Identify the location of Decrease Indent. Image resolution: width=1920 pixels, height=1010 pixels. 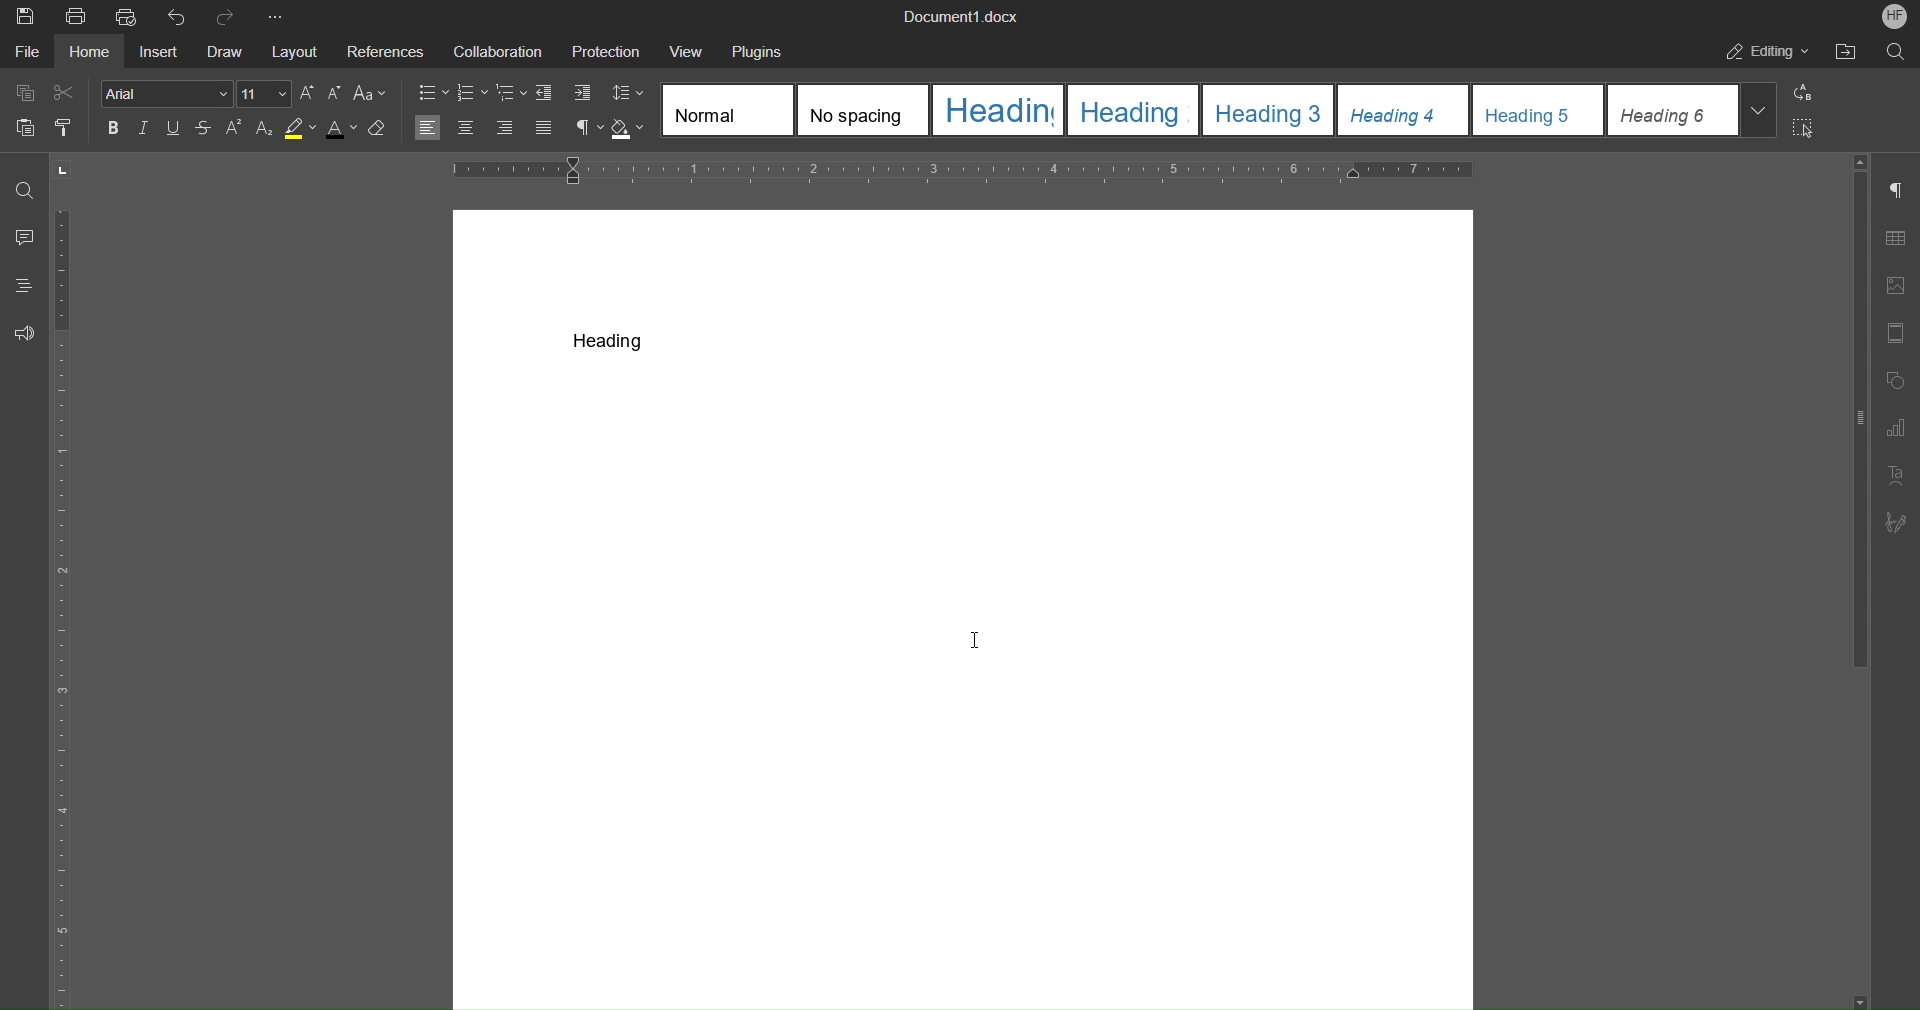
(547, 93).